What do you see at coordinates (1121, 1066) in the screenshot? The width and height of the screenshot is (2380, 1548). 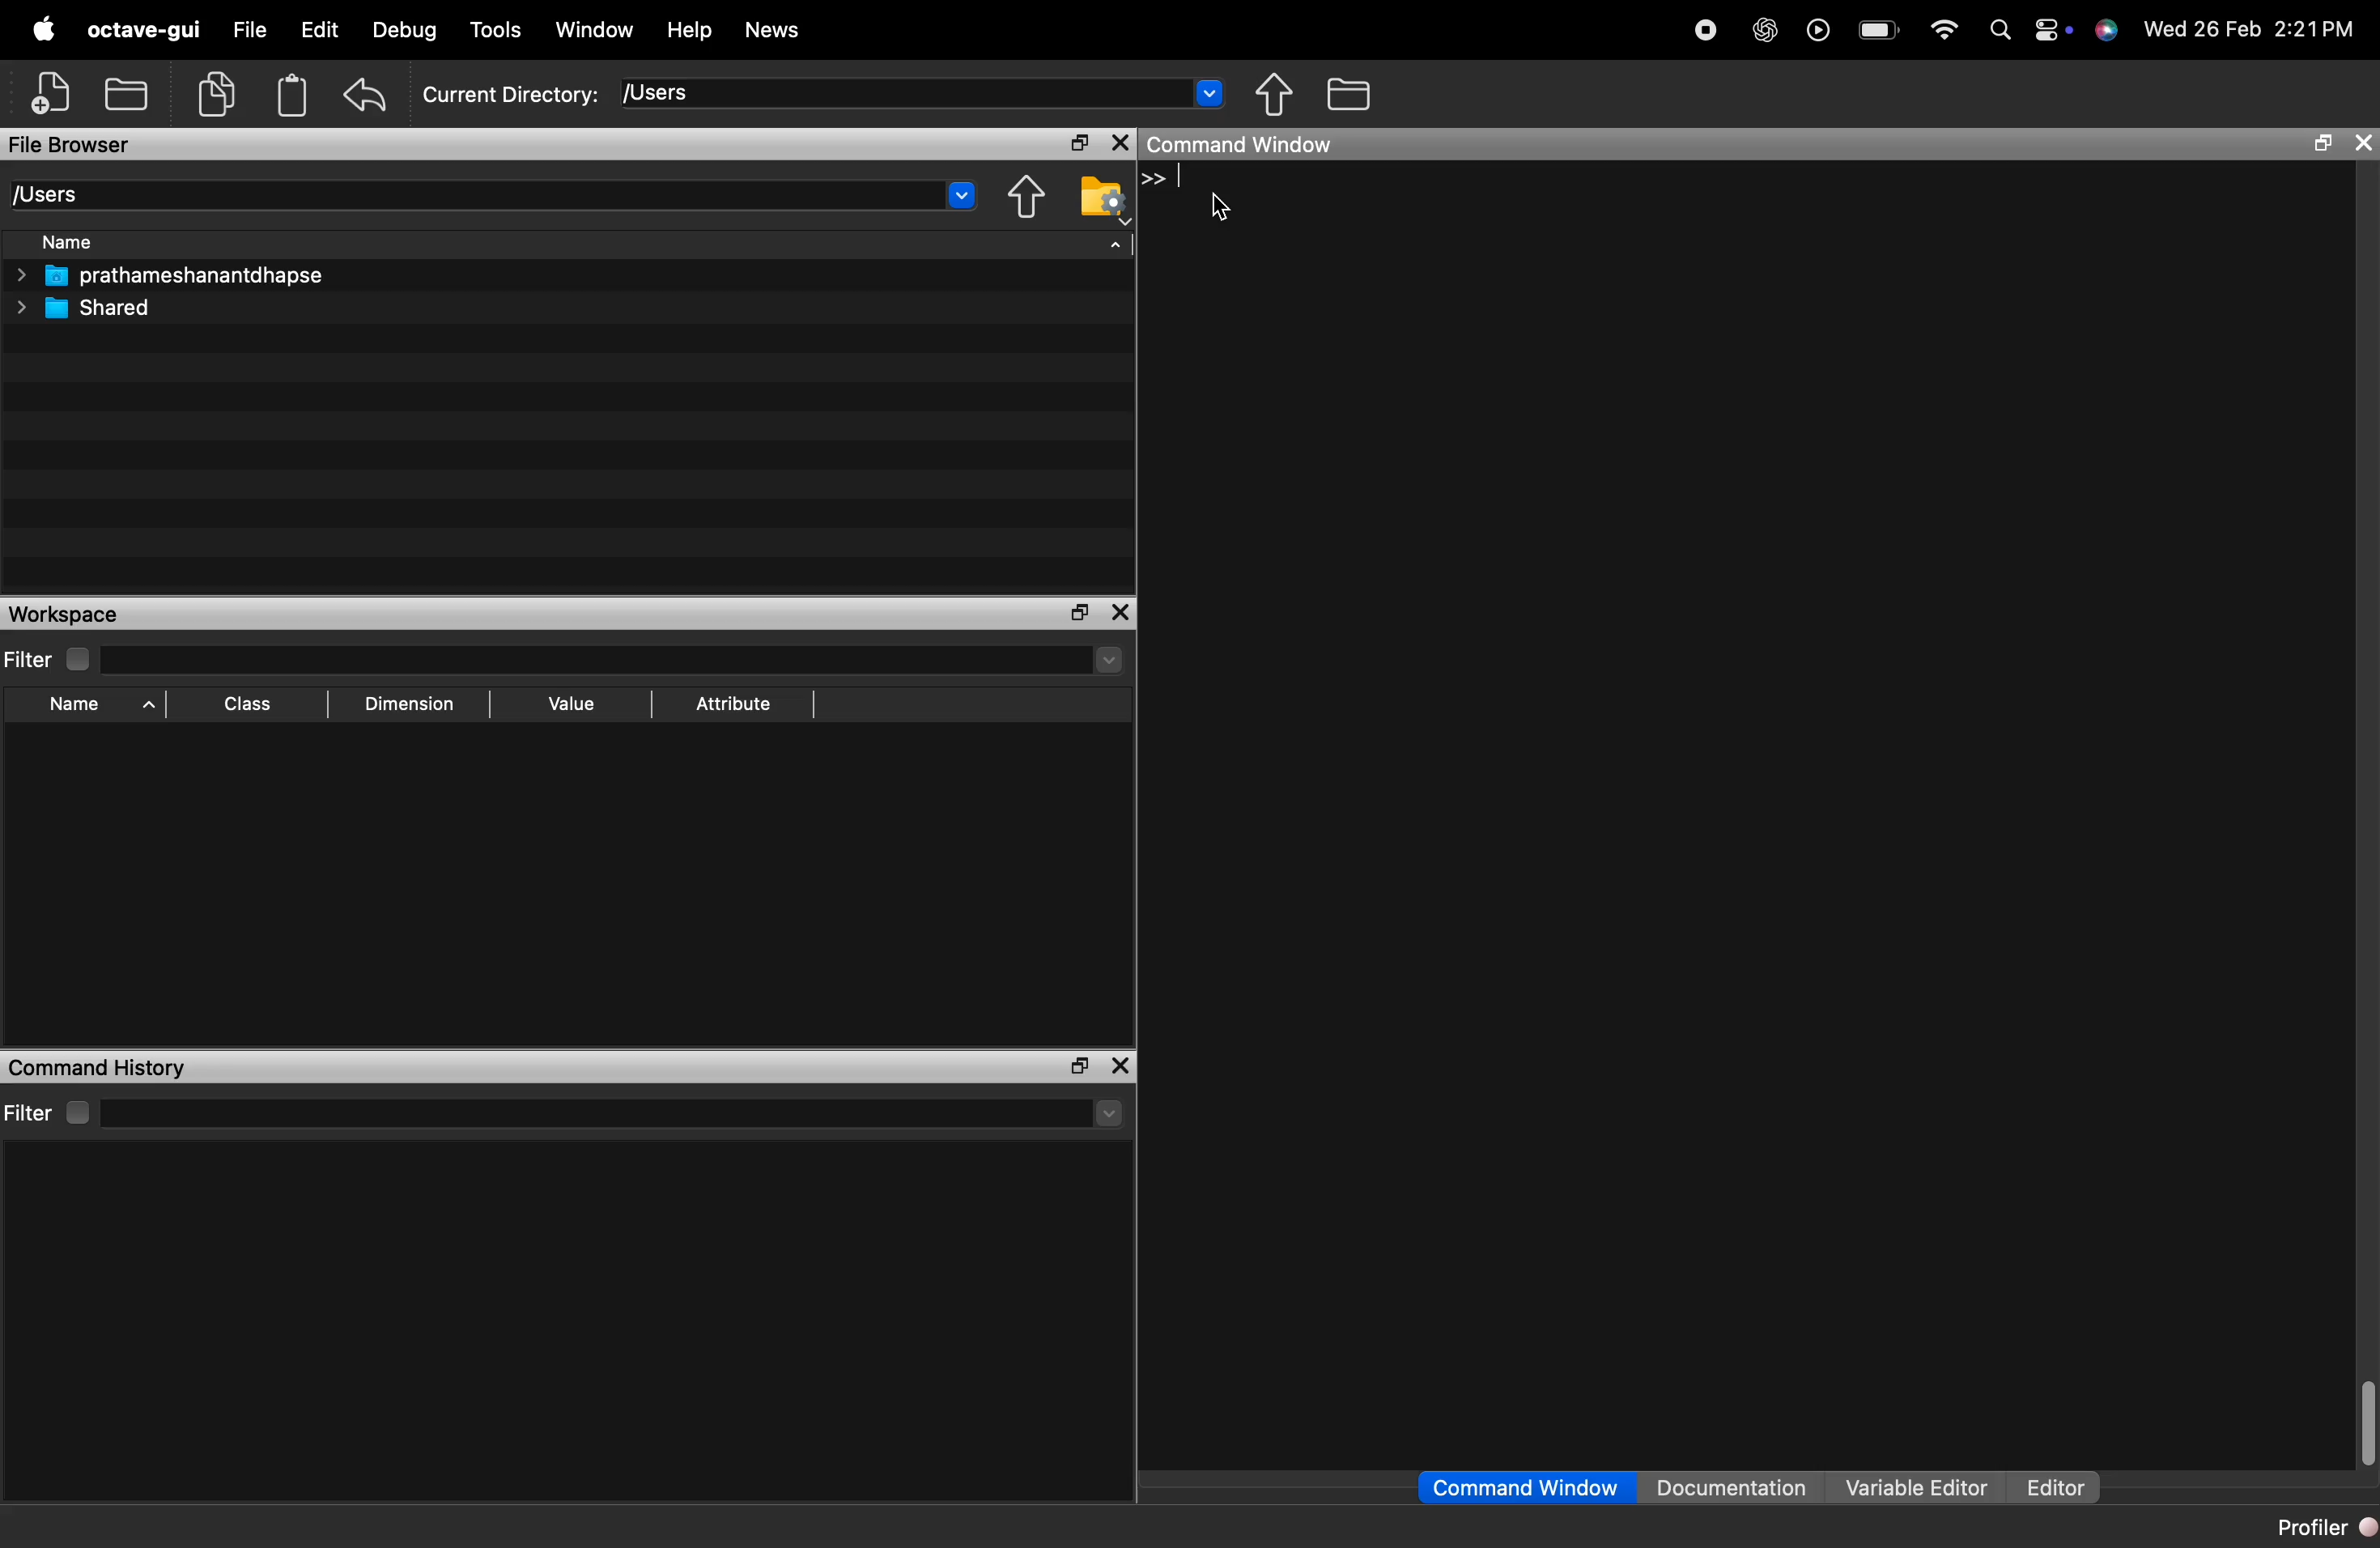 I see `close` at bounding box center [1121, 1066].